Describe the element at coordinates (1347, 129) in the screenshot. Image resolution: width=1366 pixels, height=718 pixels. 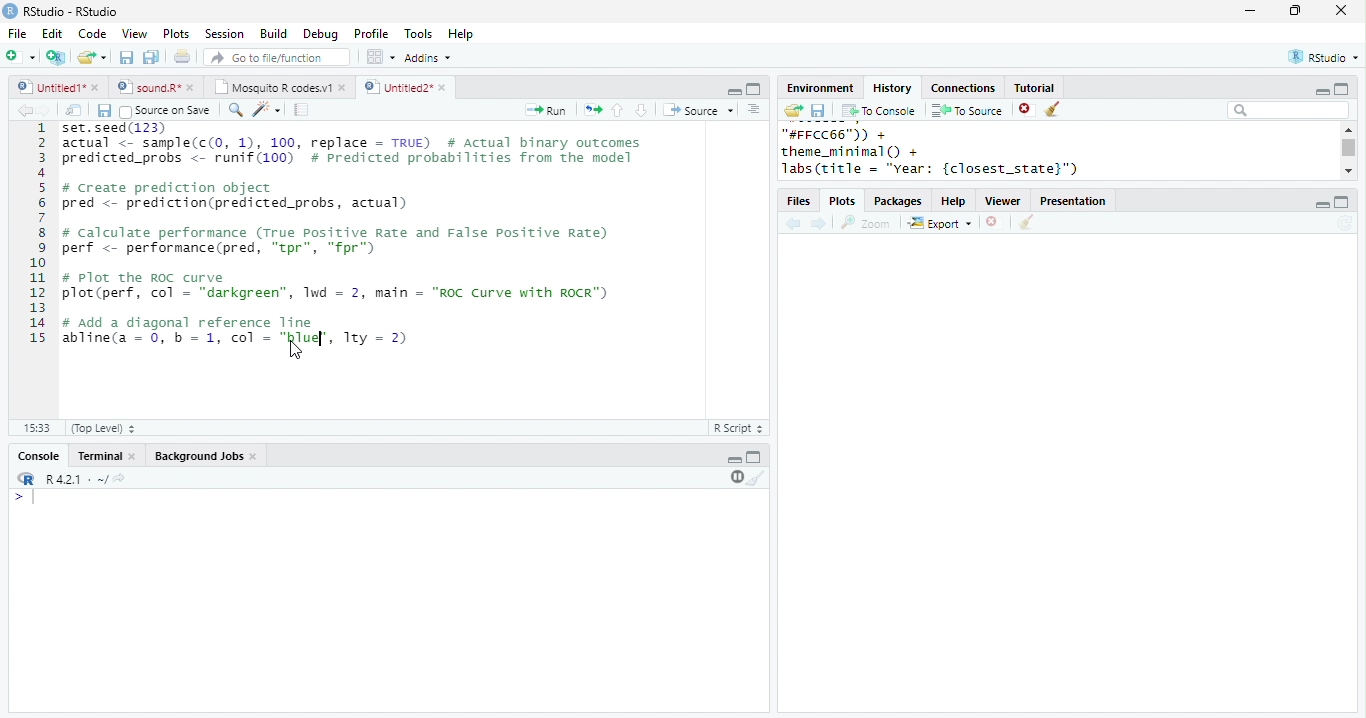
I see `scroll up` at that location.